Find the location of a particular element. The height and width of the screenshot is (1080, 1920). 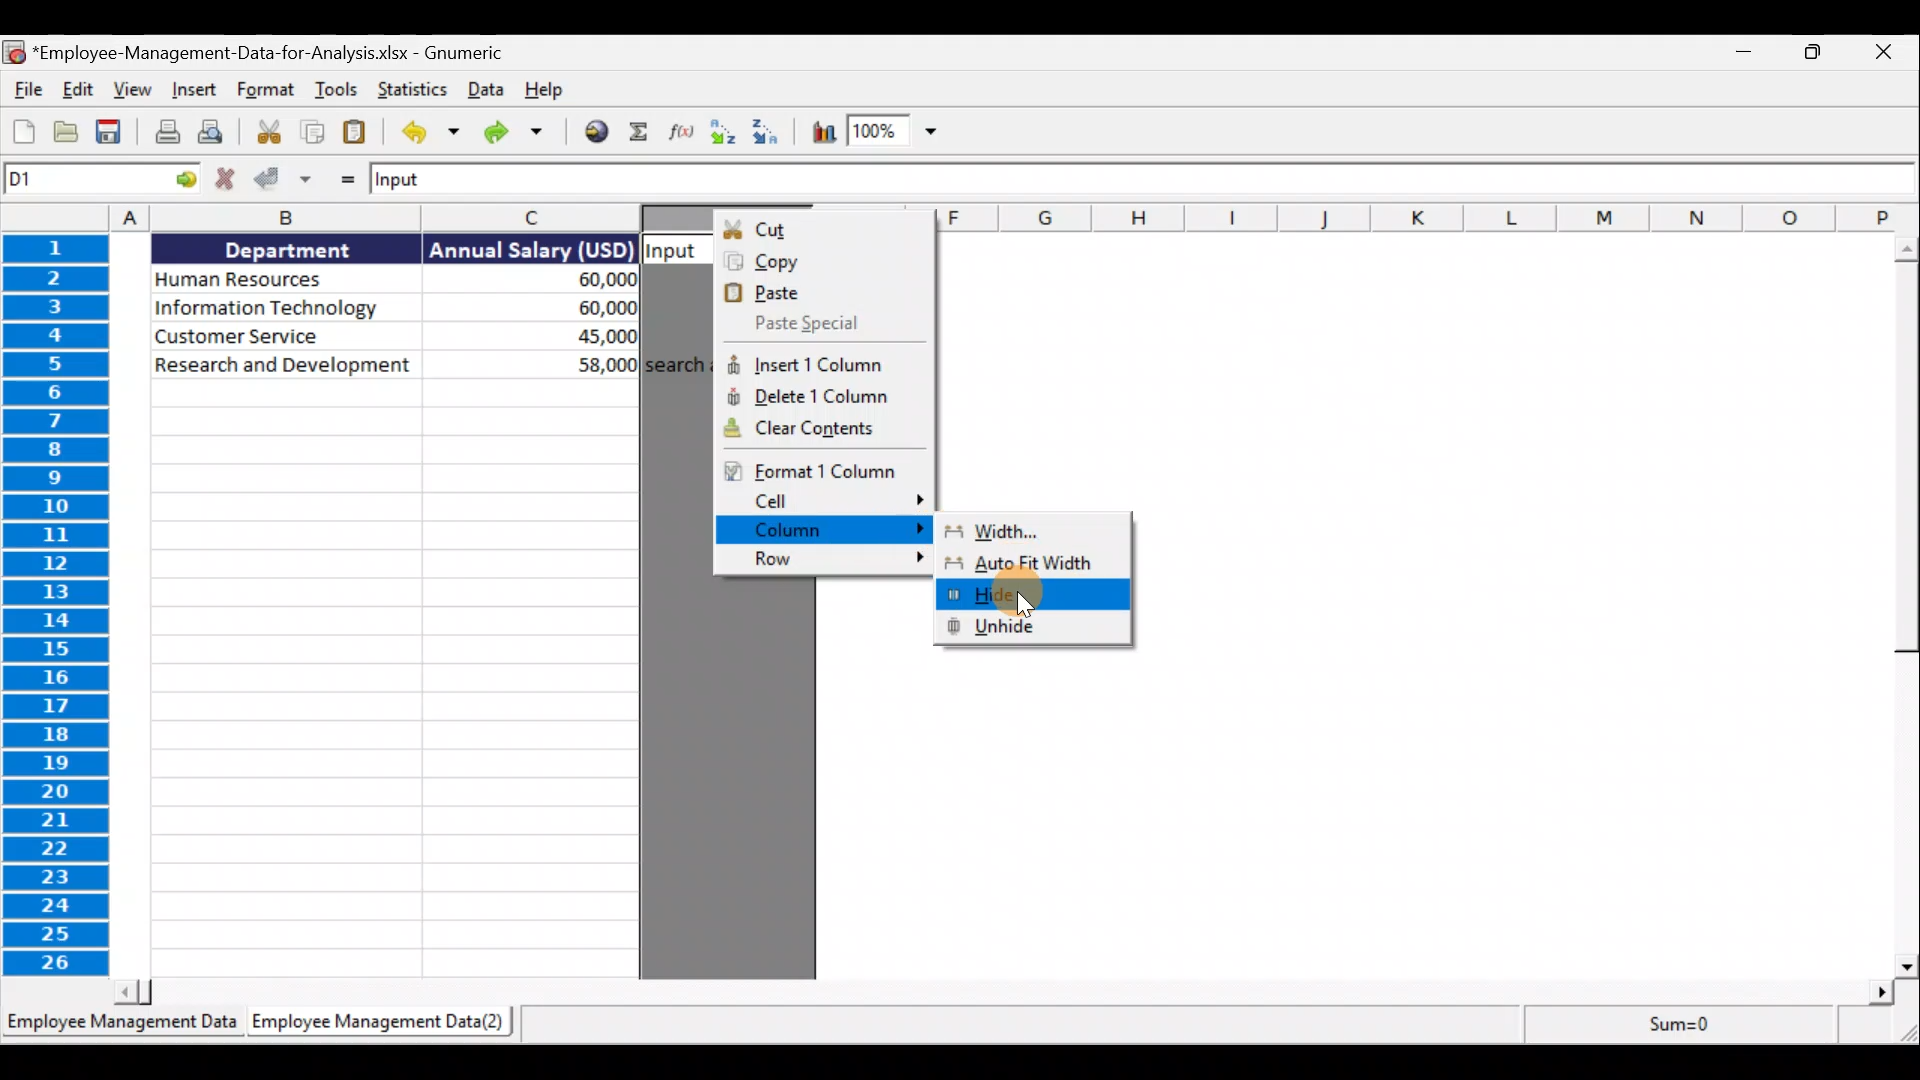

Width is located at coordinates (1023, 535).